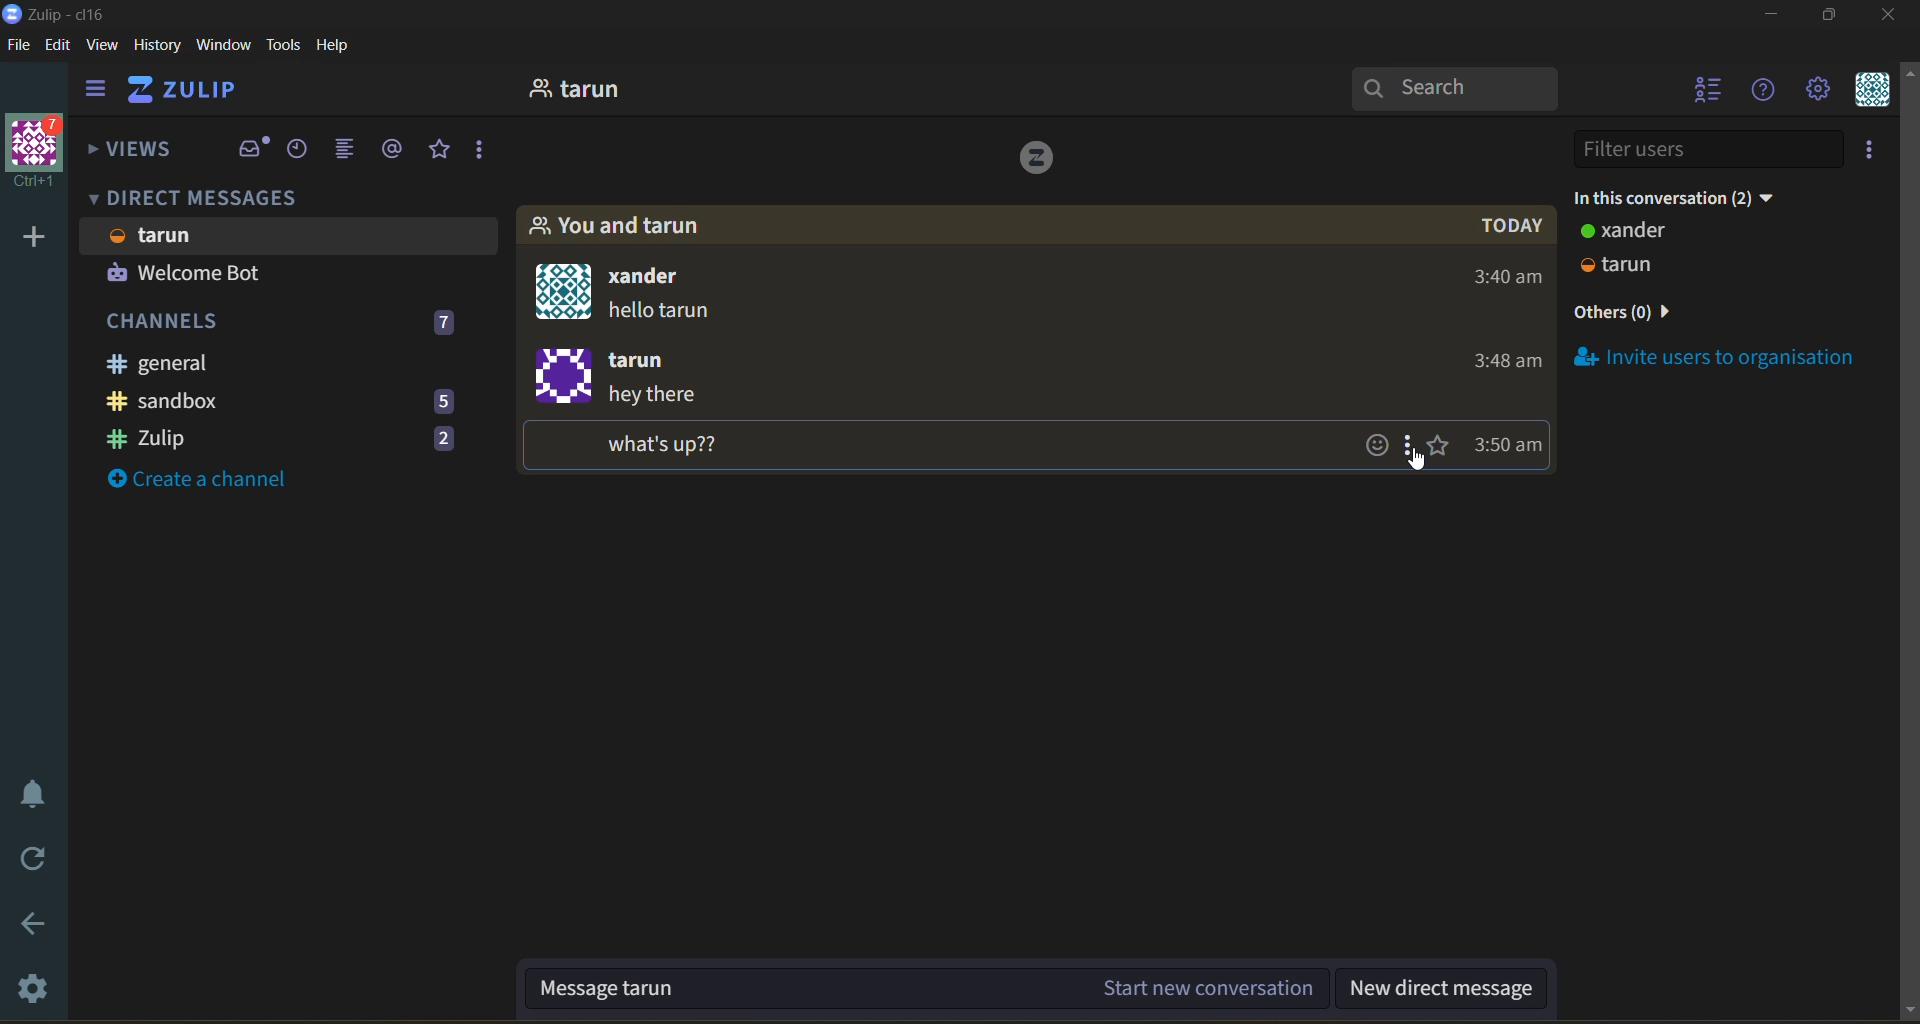 The height and width of the screenshot is (1024, 1920). Describe the element at coordinates (226, 48) in the screenshot. I see `window` at that location.